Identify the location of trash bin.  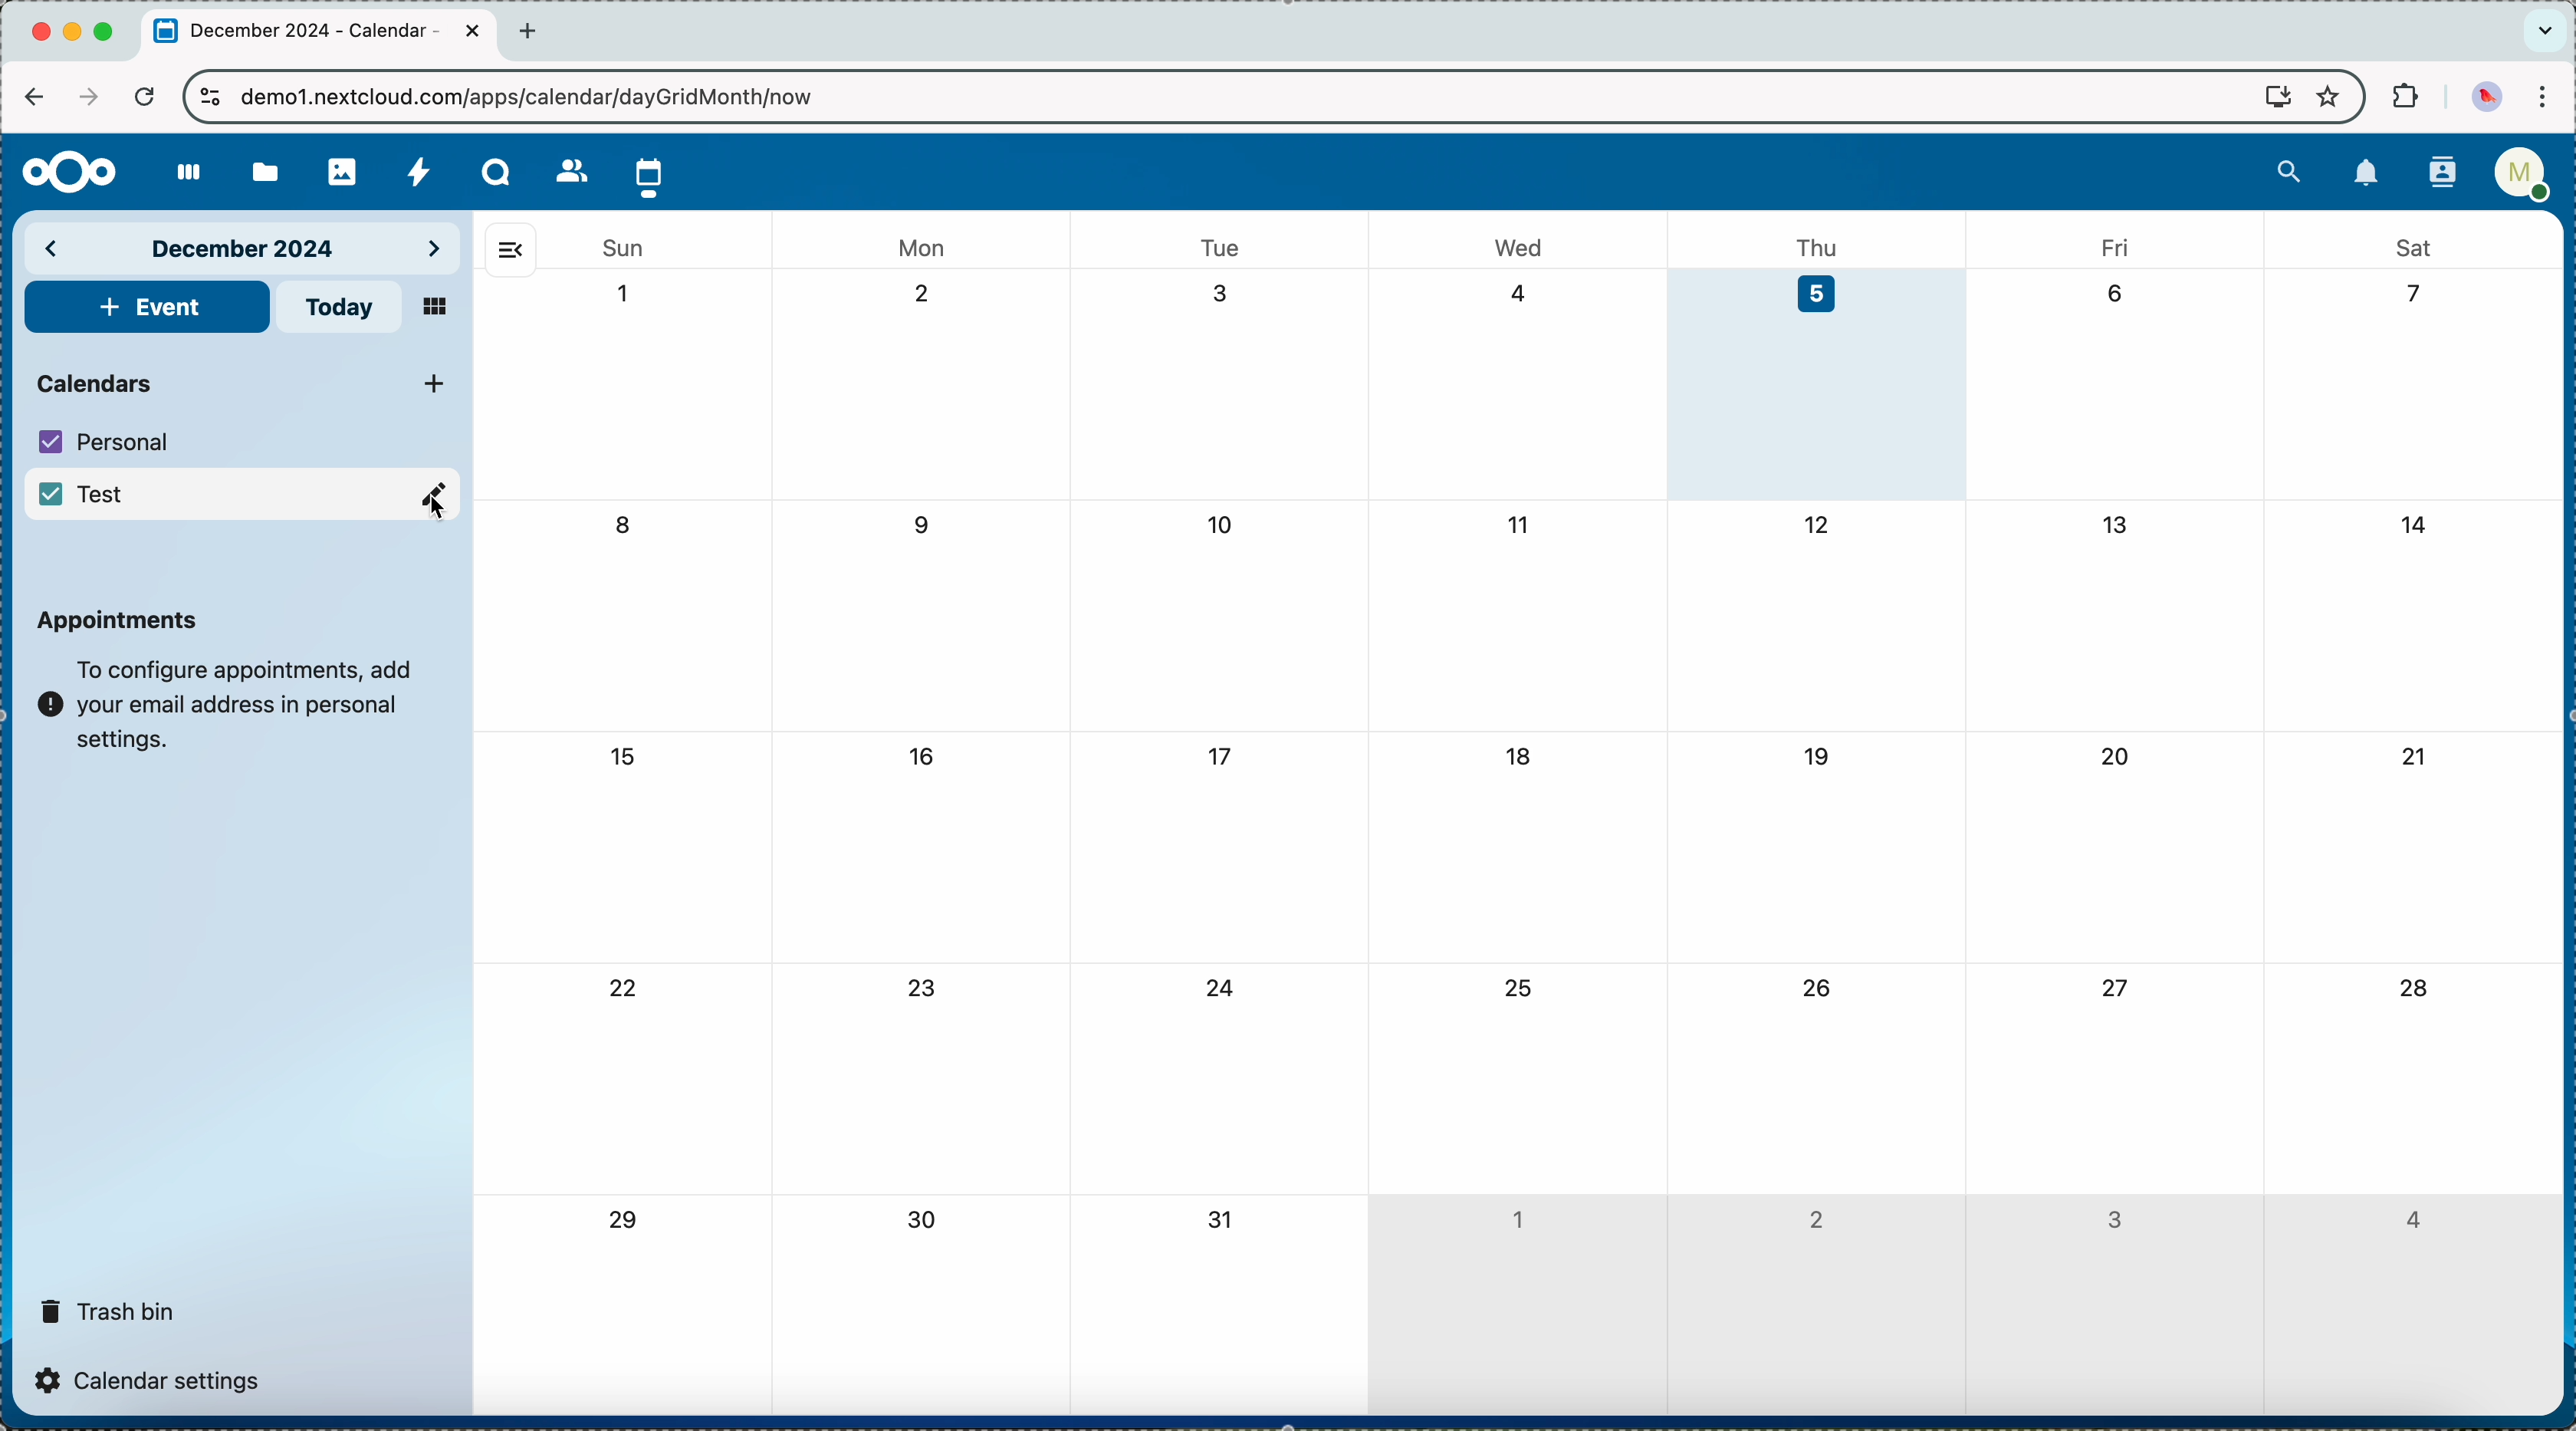
(109, 1304).